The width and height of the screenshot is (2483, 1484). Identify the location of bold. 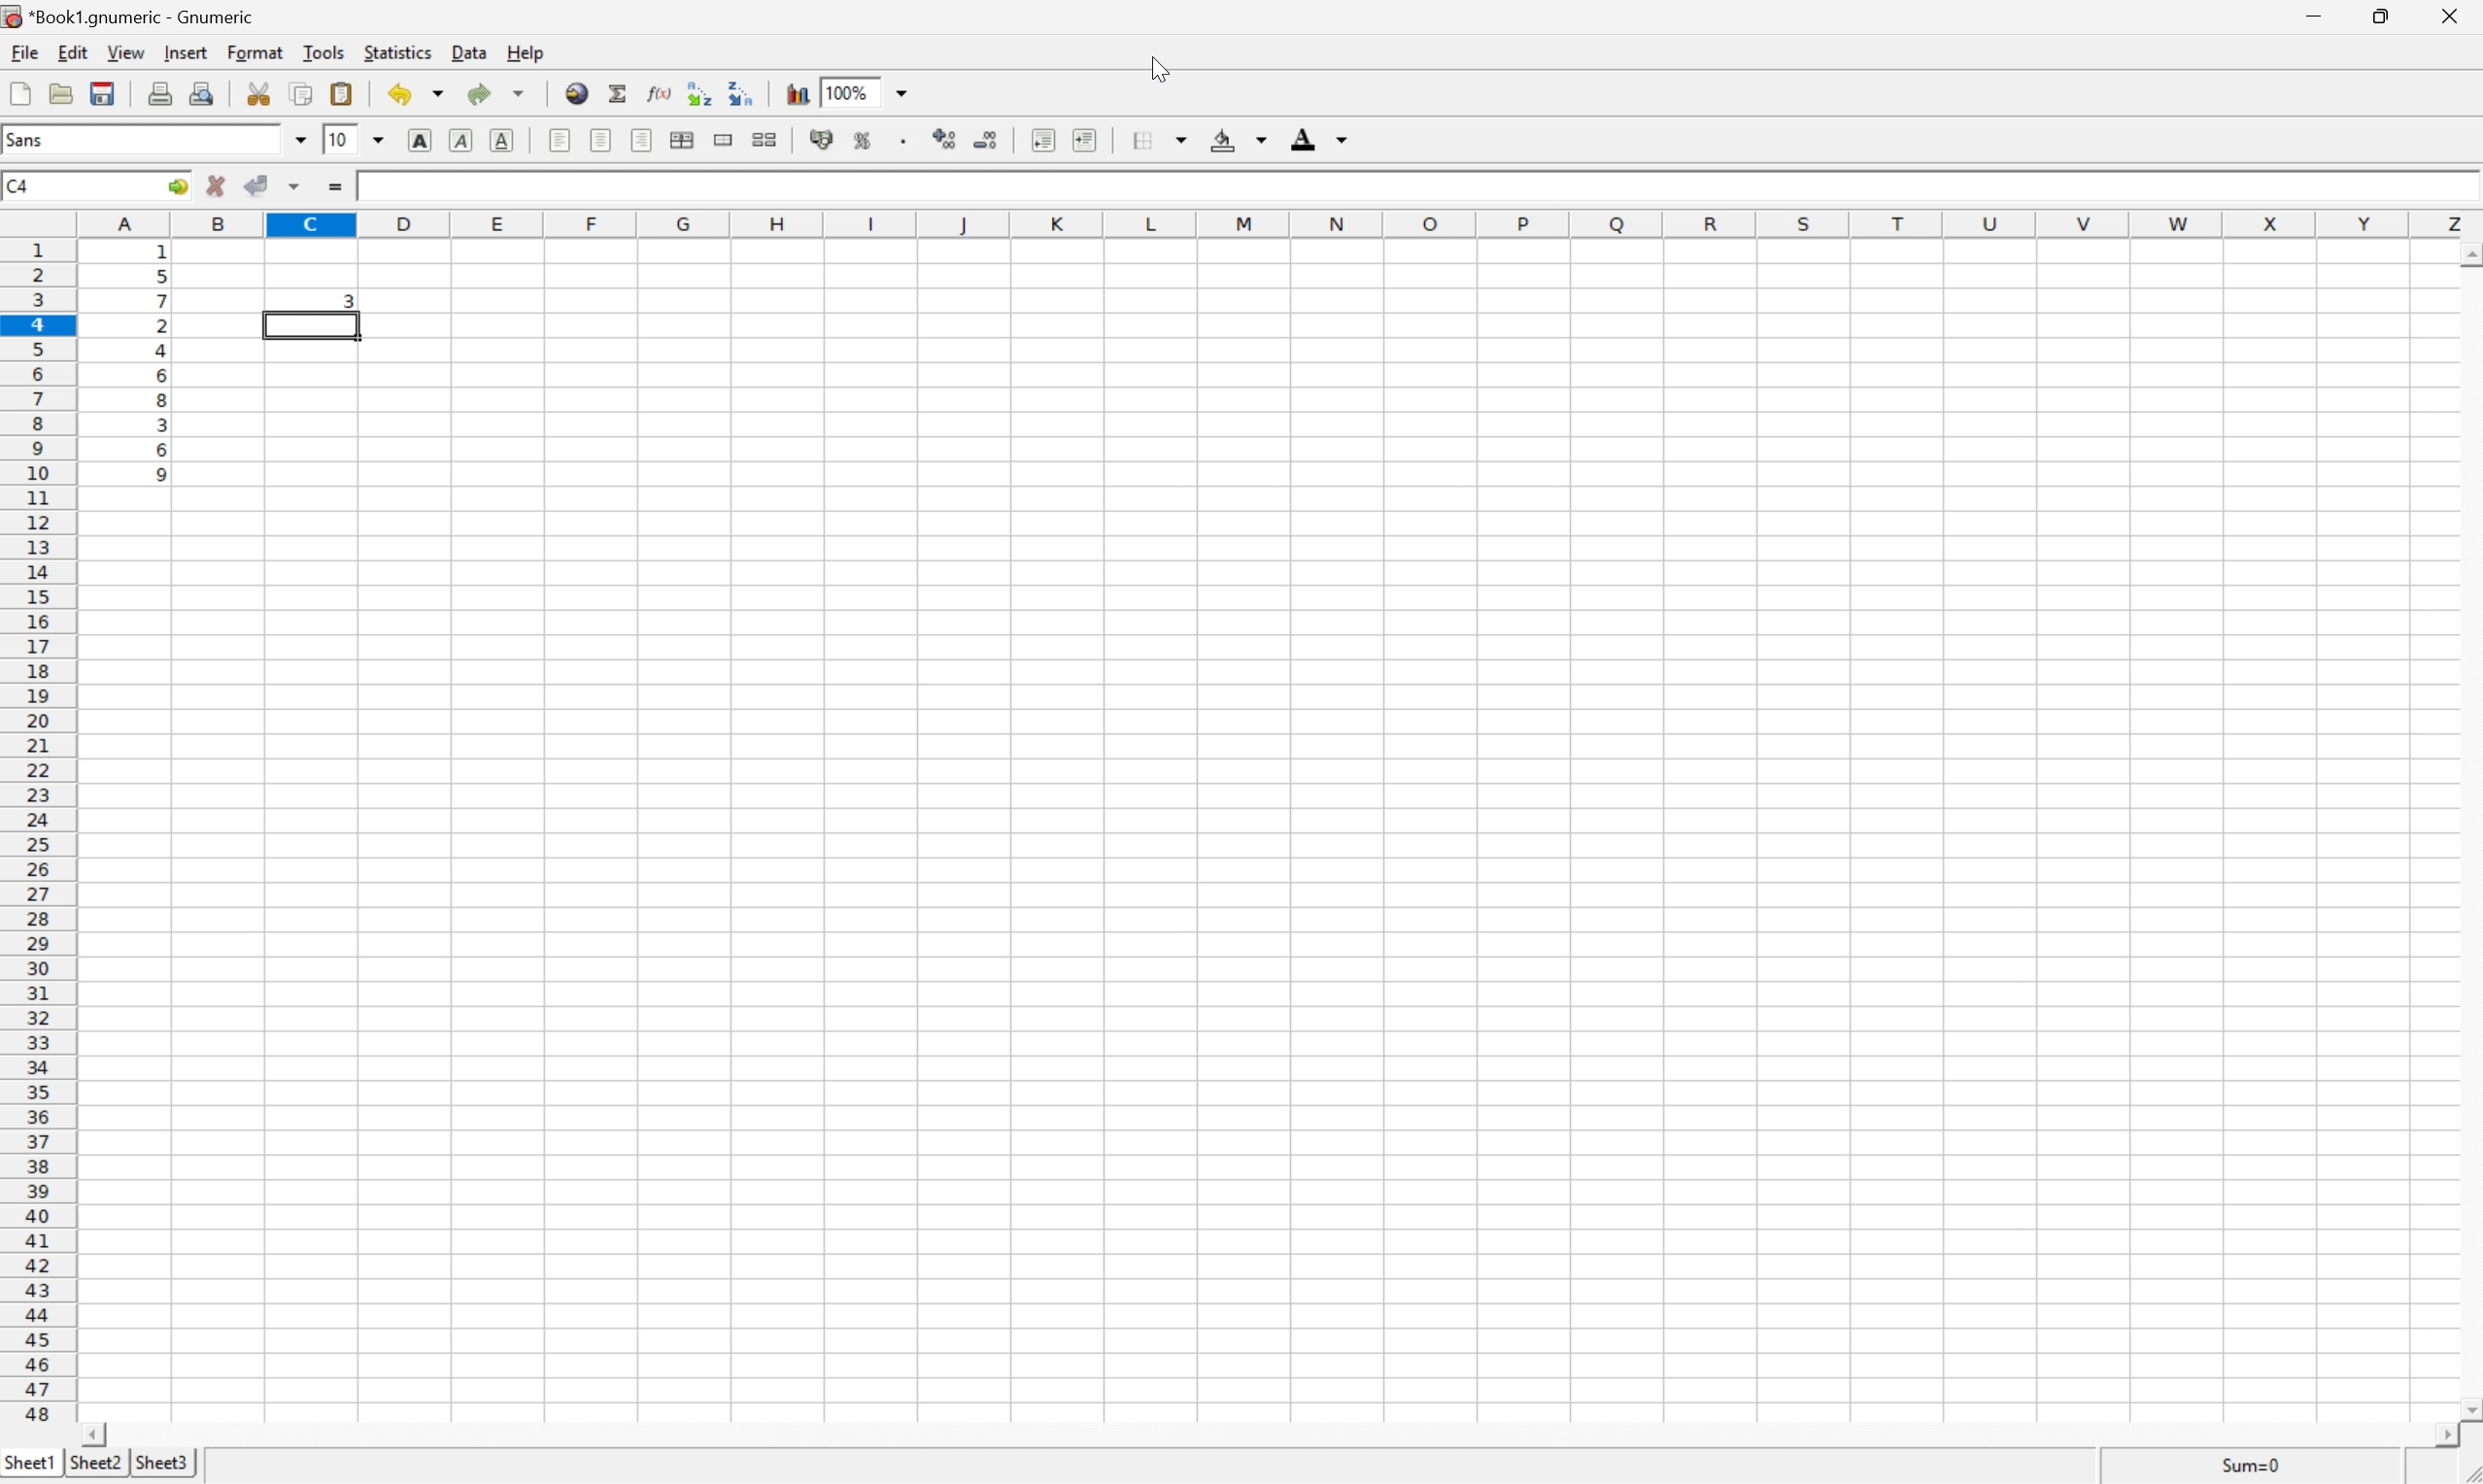
(418, 140).